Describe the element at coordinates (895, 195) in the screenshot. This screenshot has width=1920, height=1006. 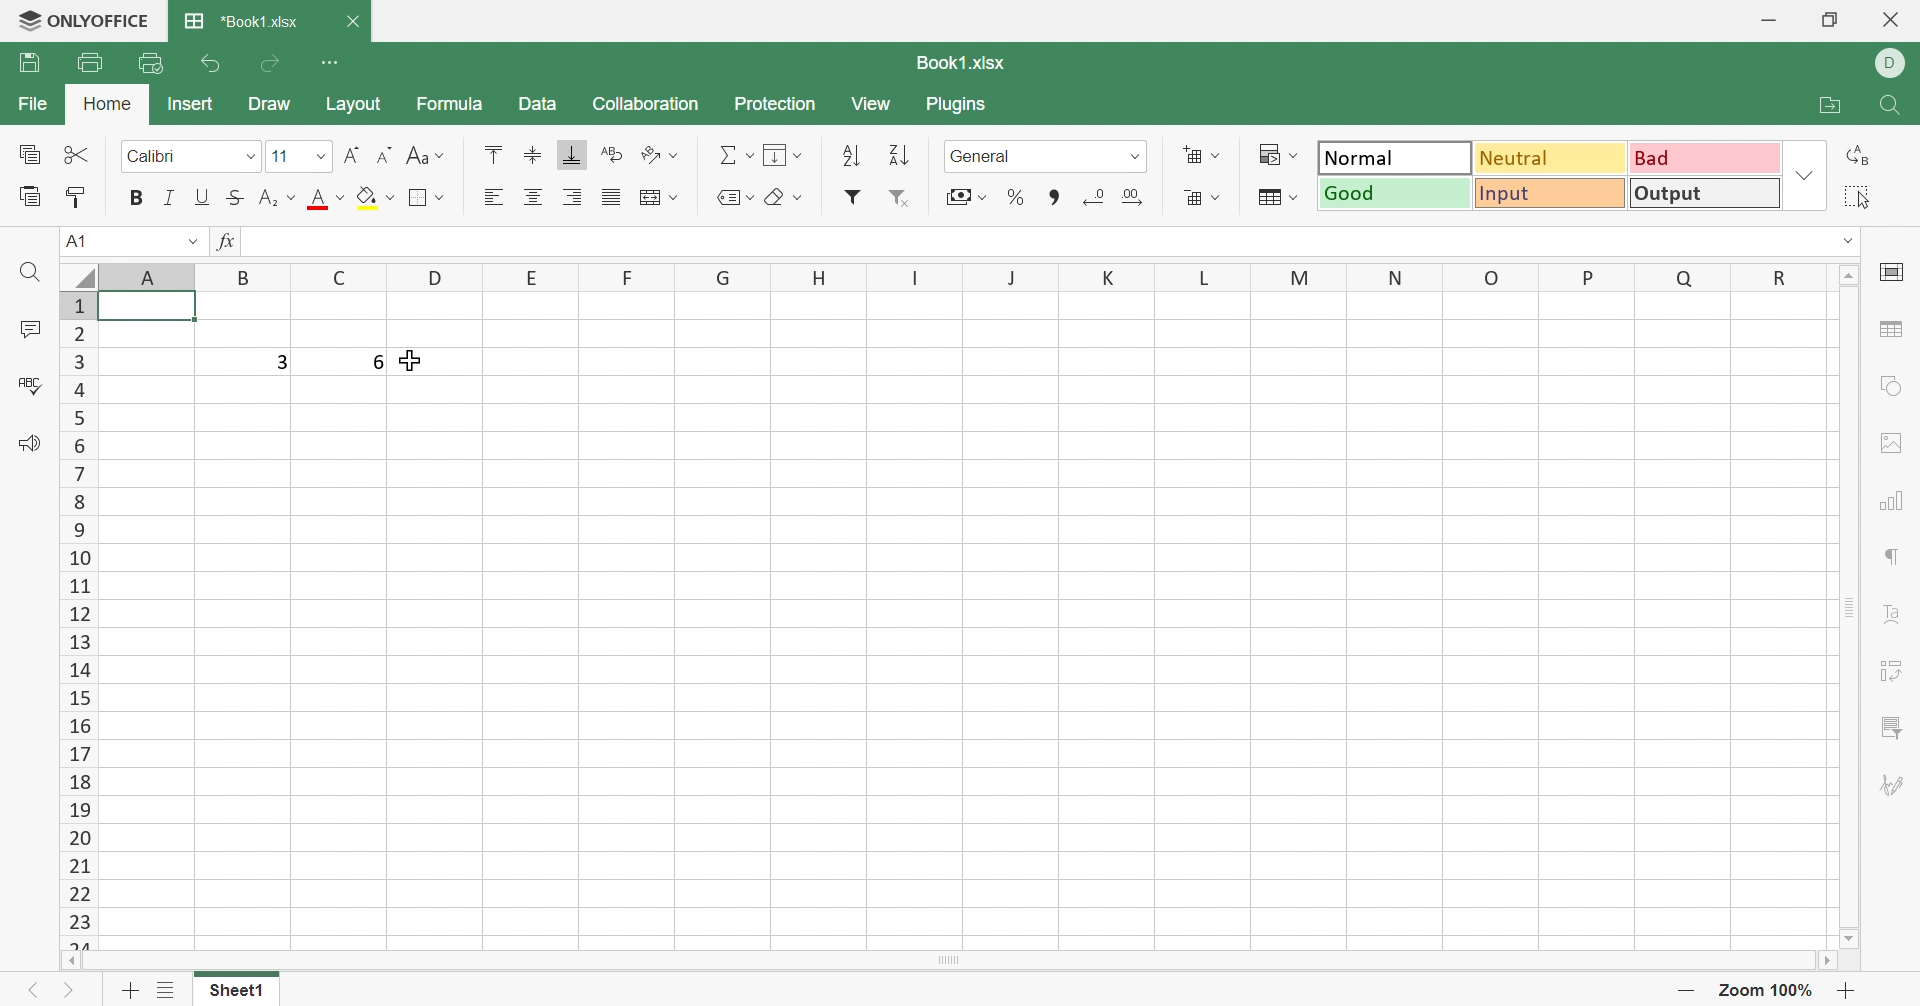
I see `Remove filter` at that location.